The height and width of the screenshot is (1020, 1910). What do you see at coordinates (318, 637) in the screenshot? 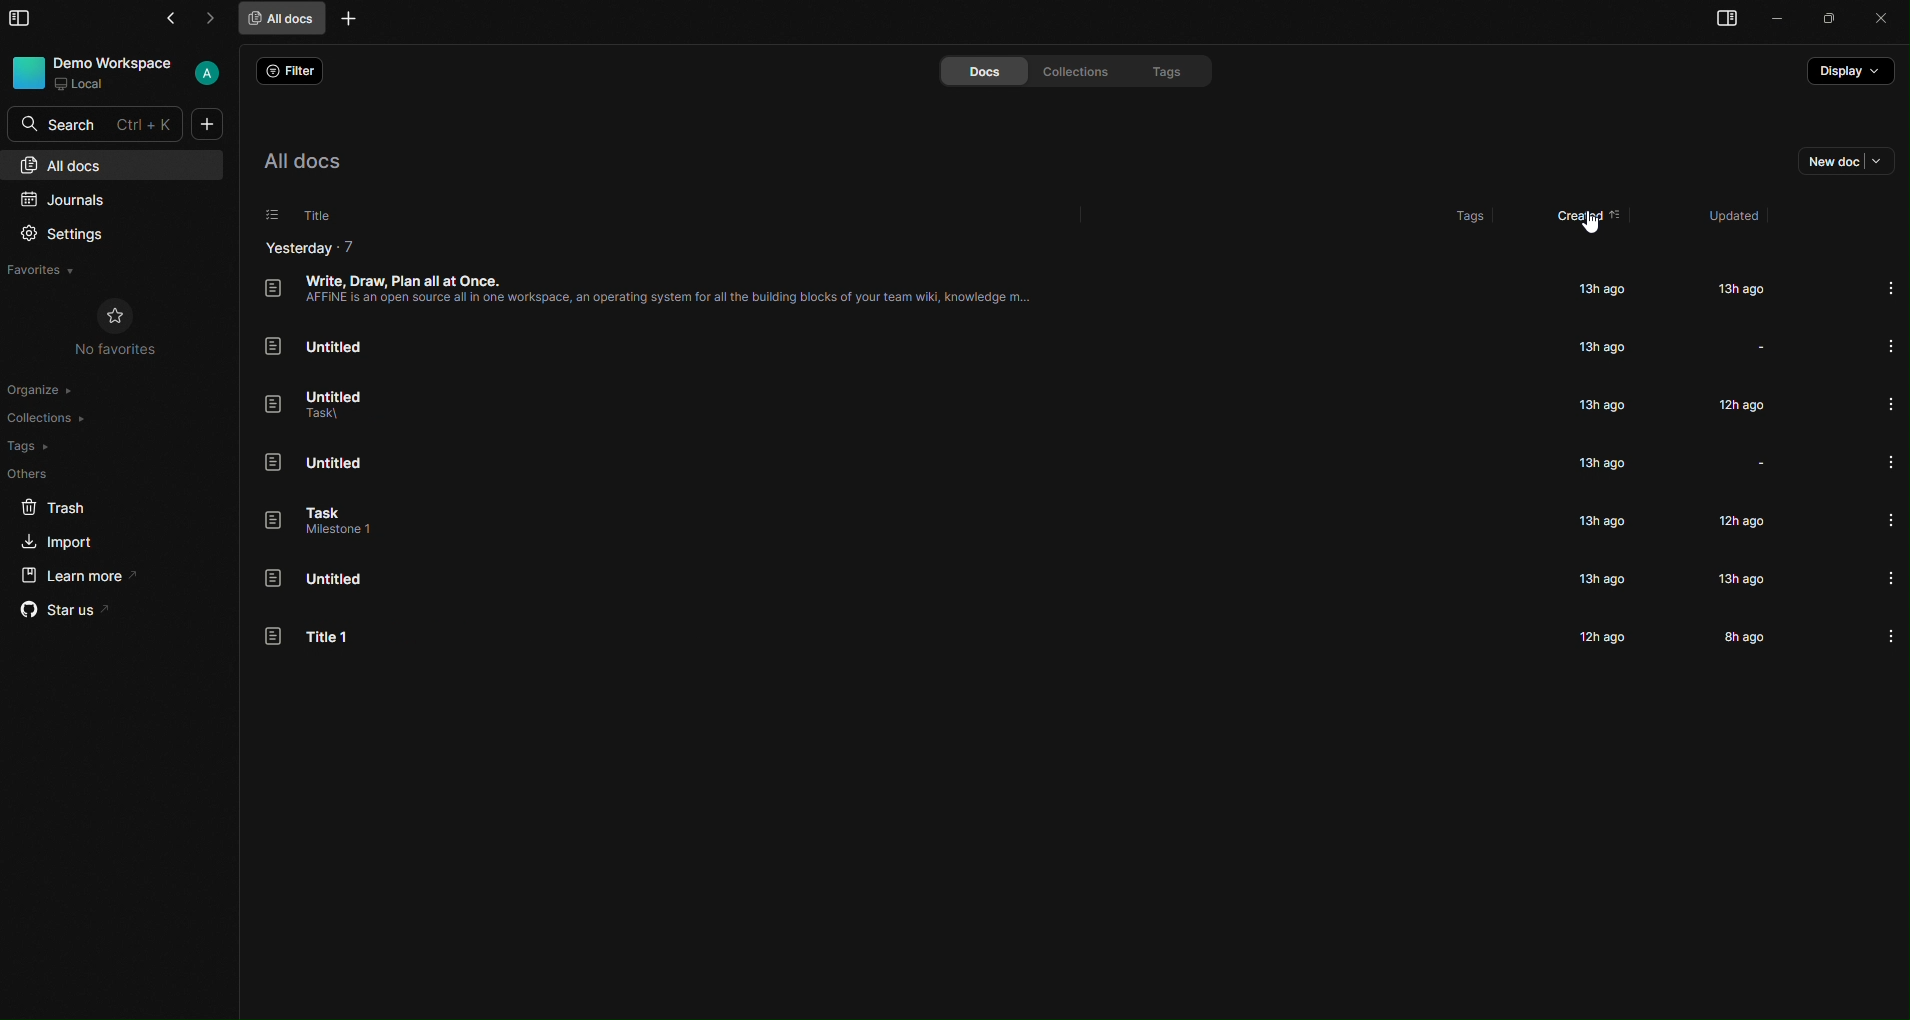
I see `Title 1` at bounding box center [318, 637].